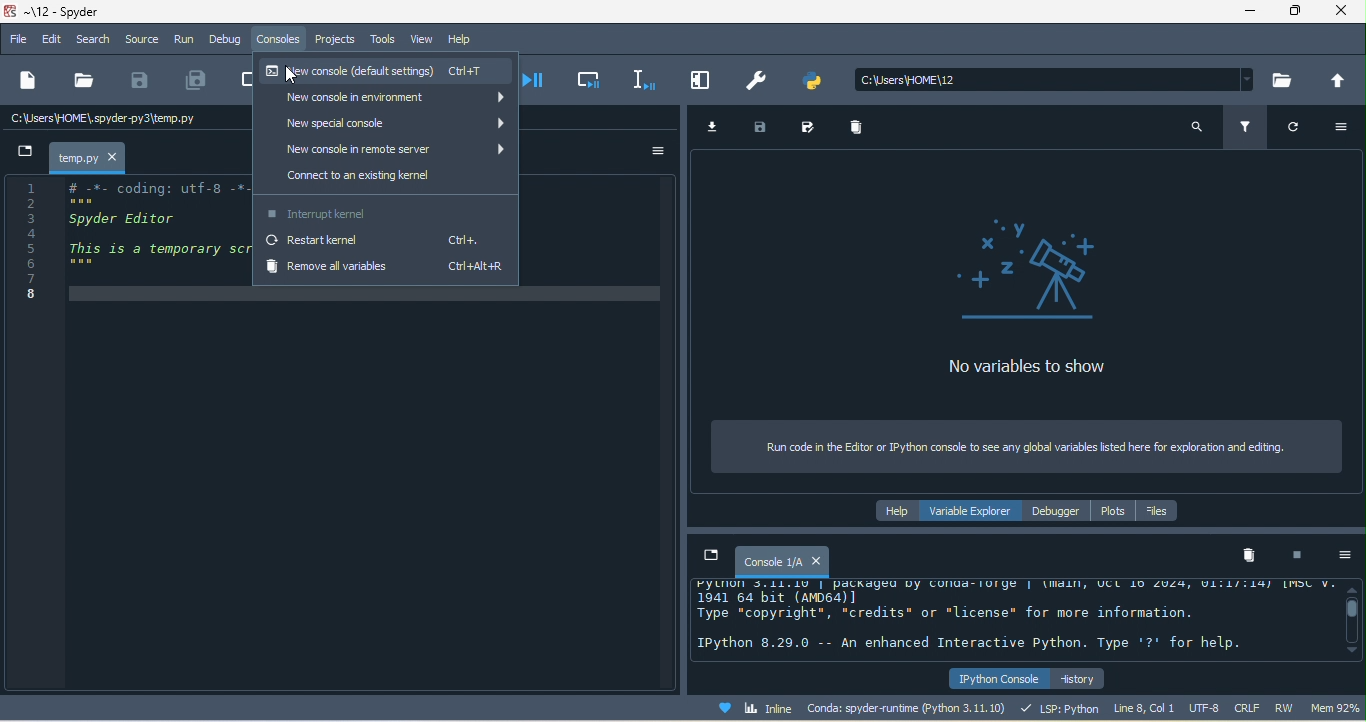 This screenshot has height=722, width=1366. I want to click on title, so click(84, 12).